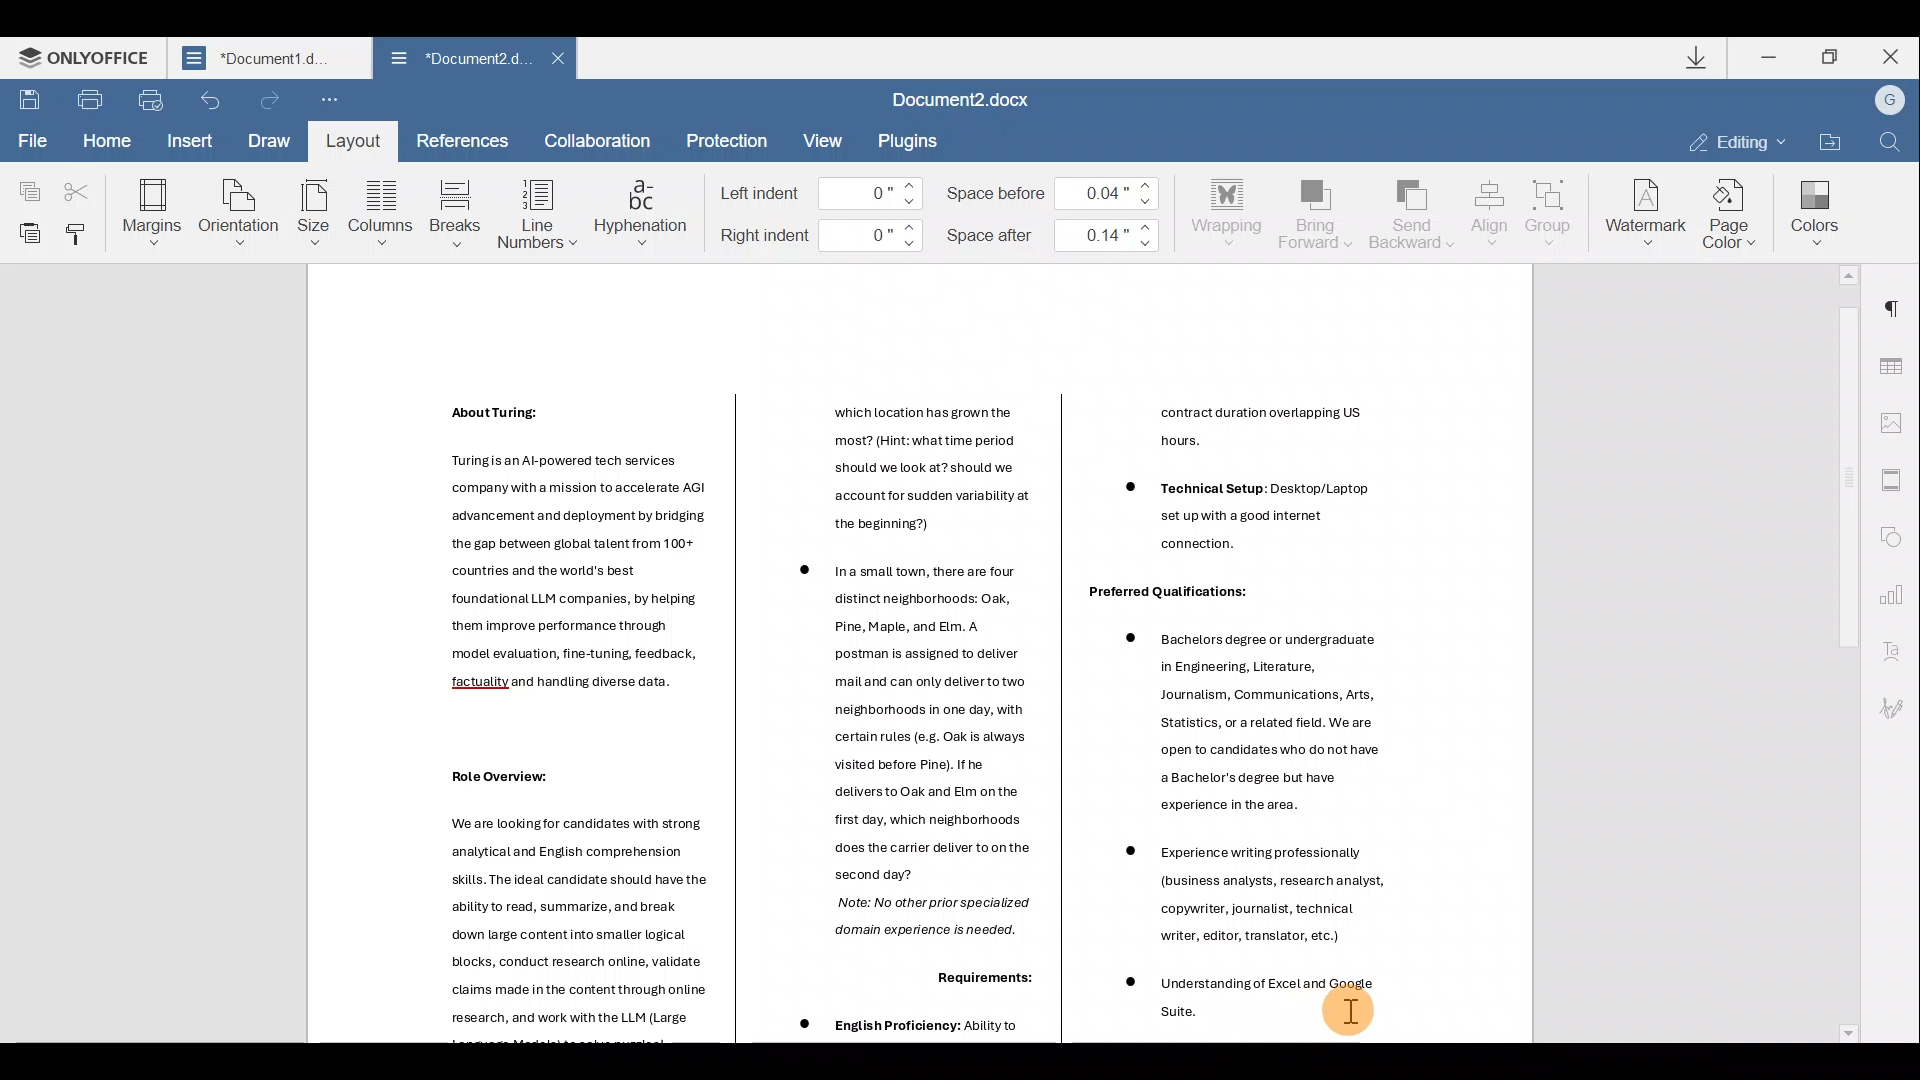 The image size is (1920, 1080). What do you see at coordinates (83, 182) in the screenshot?
I see `Cut` at bounding box center [83, 182].